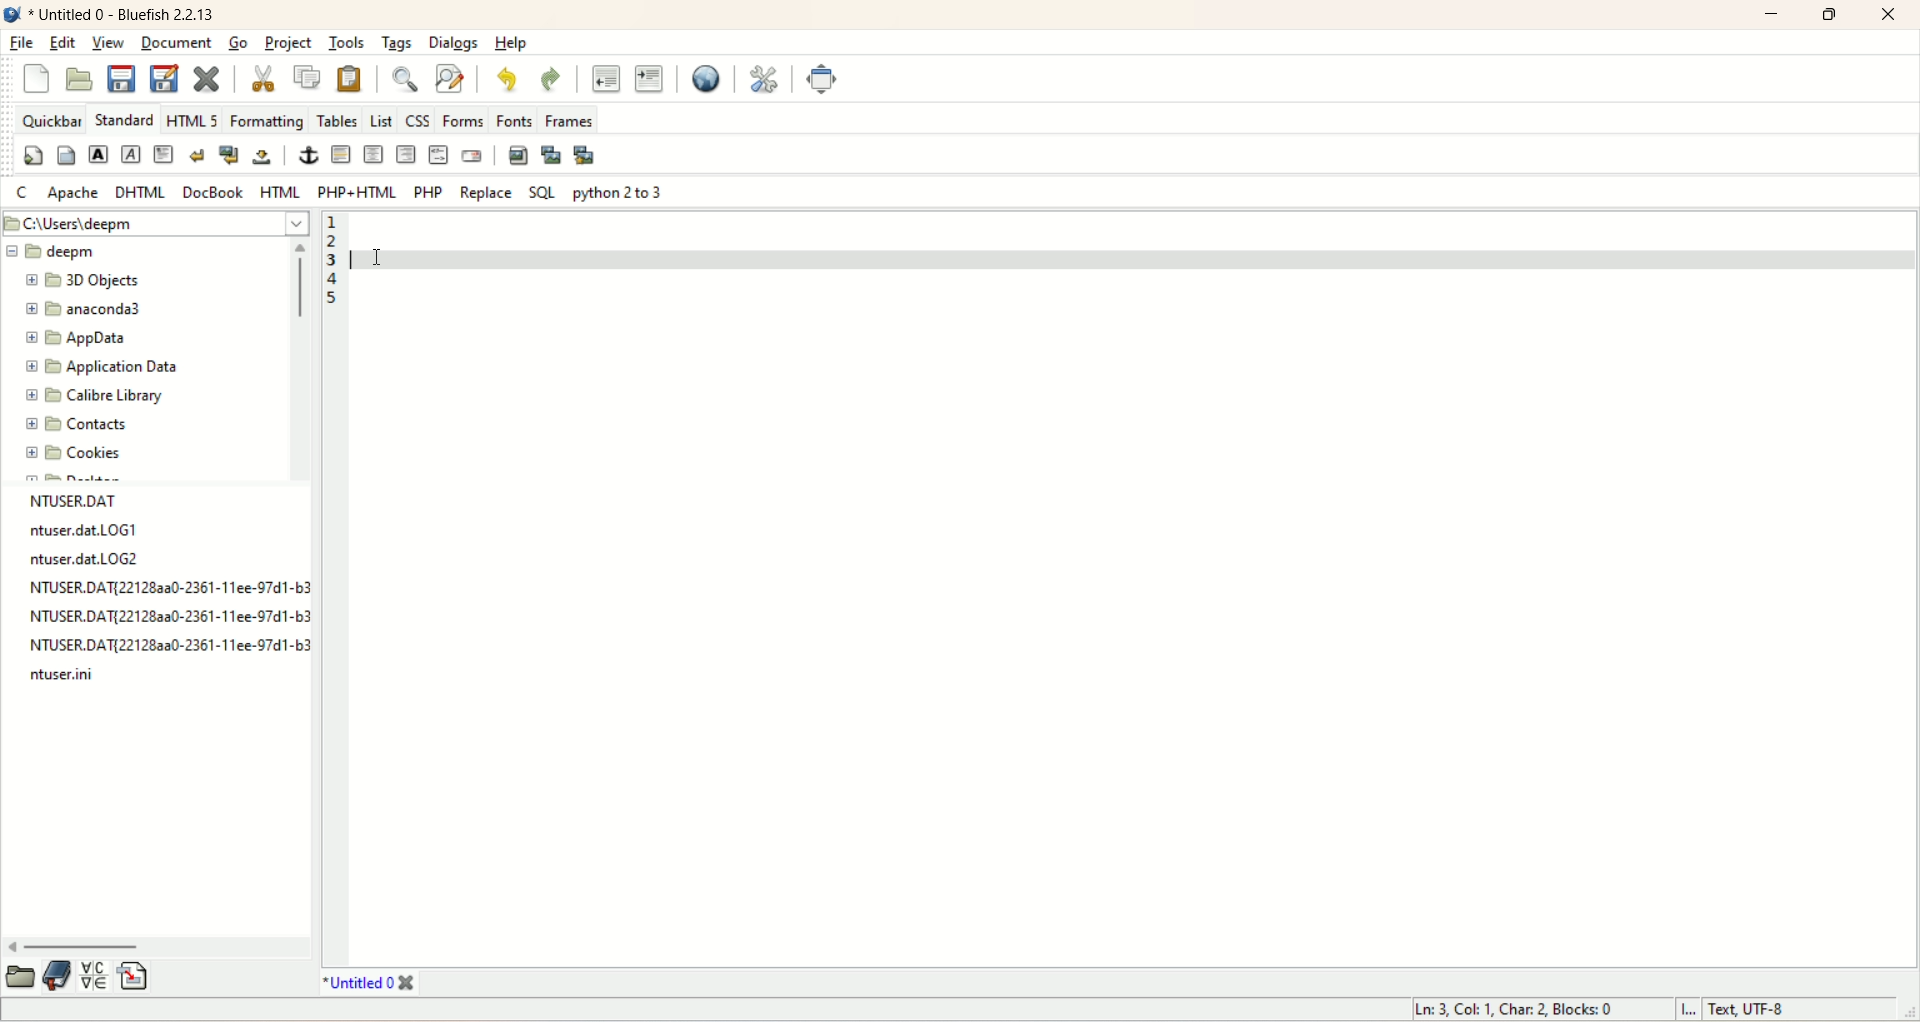 The image size is (1920, 1022). I want to click on file name, so click(166, 590).